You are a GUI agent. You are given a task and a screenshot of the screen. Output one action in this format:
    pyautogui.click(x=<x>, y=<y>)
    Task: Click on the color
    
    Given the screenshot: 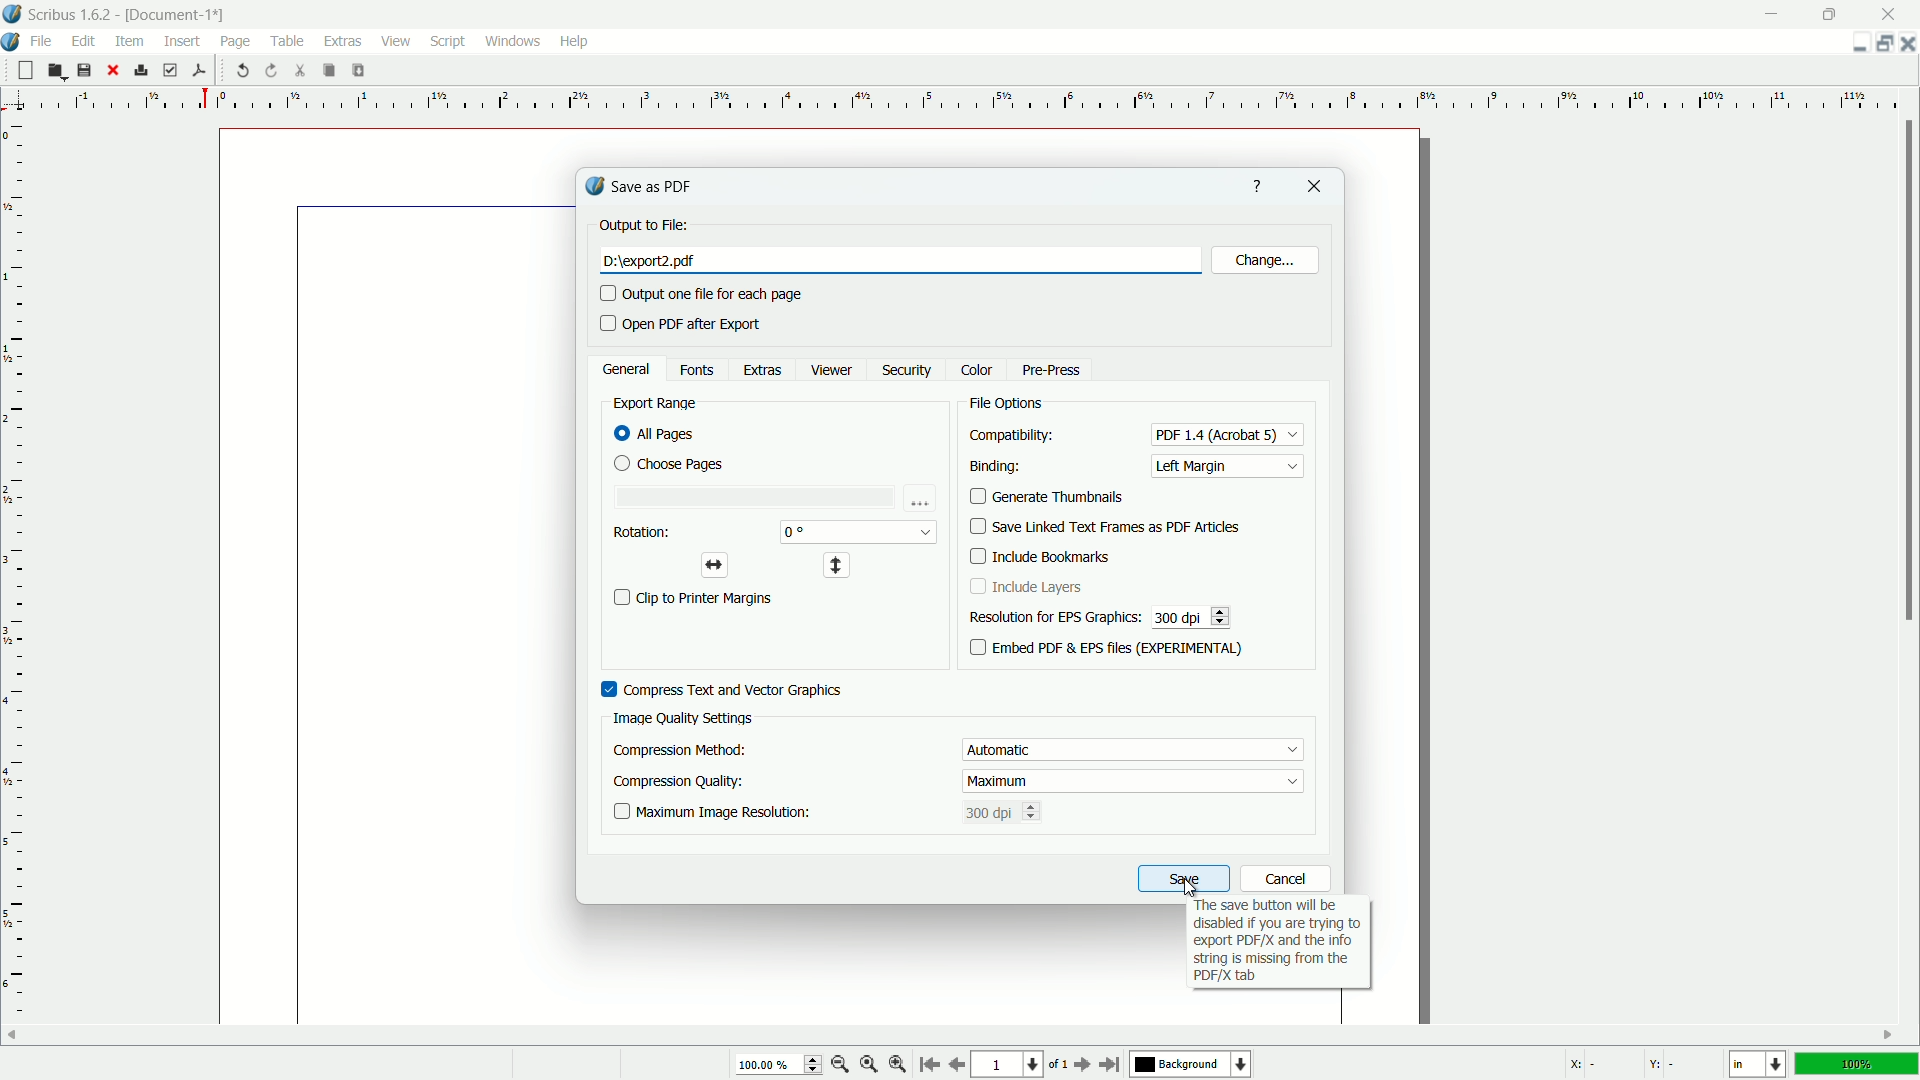 What is the action you would take?
    pyautogui.click(x=979, y=371)
    